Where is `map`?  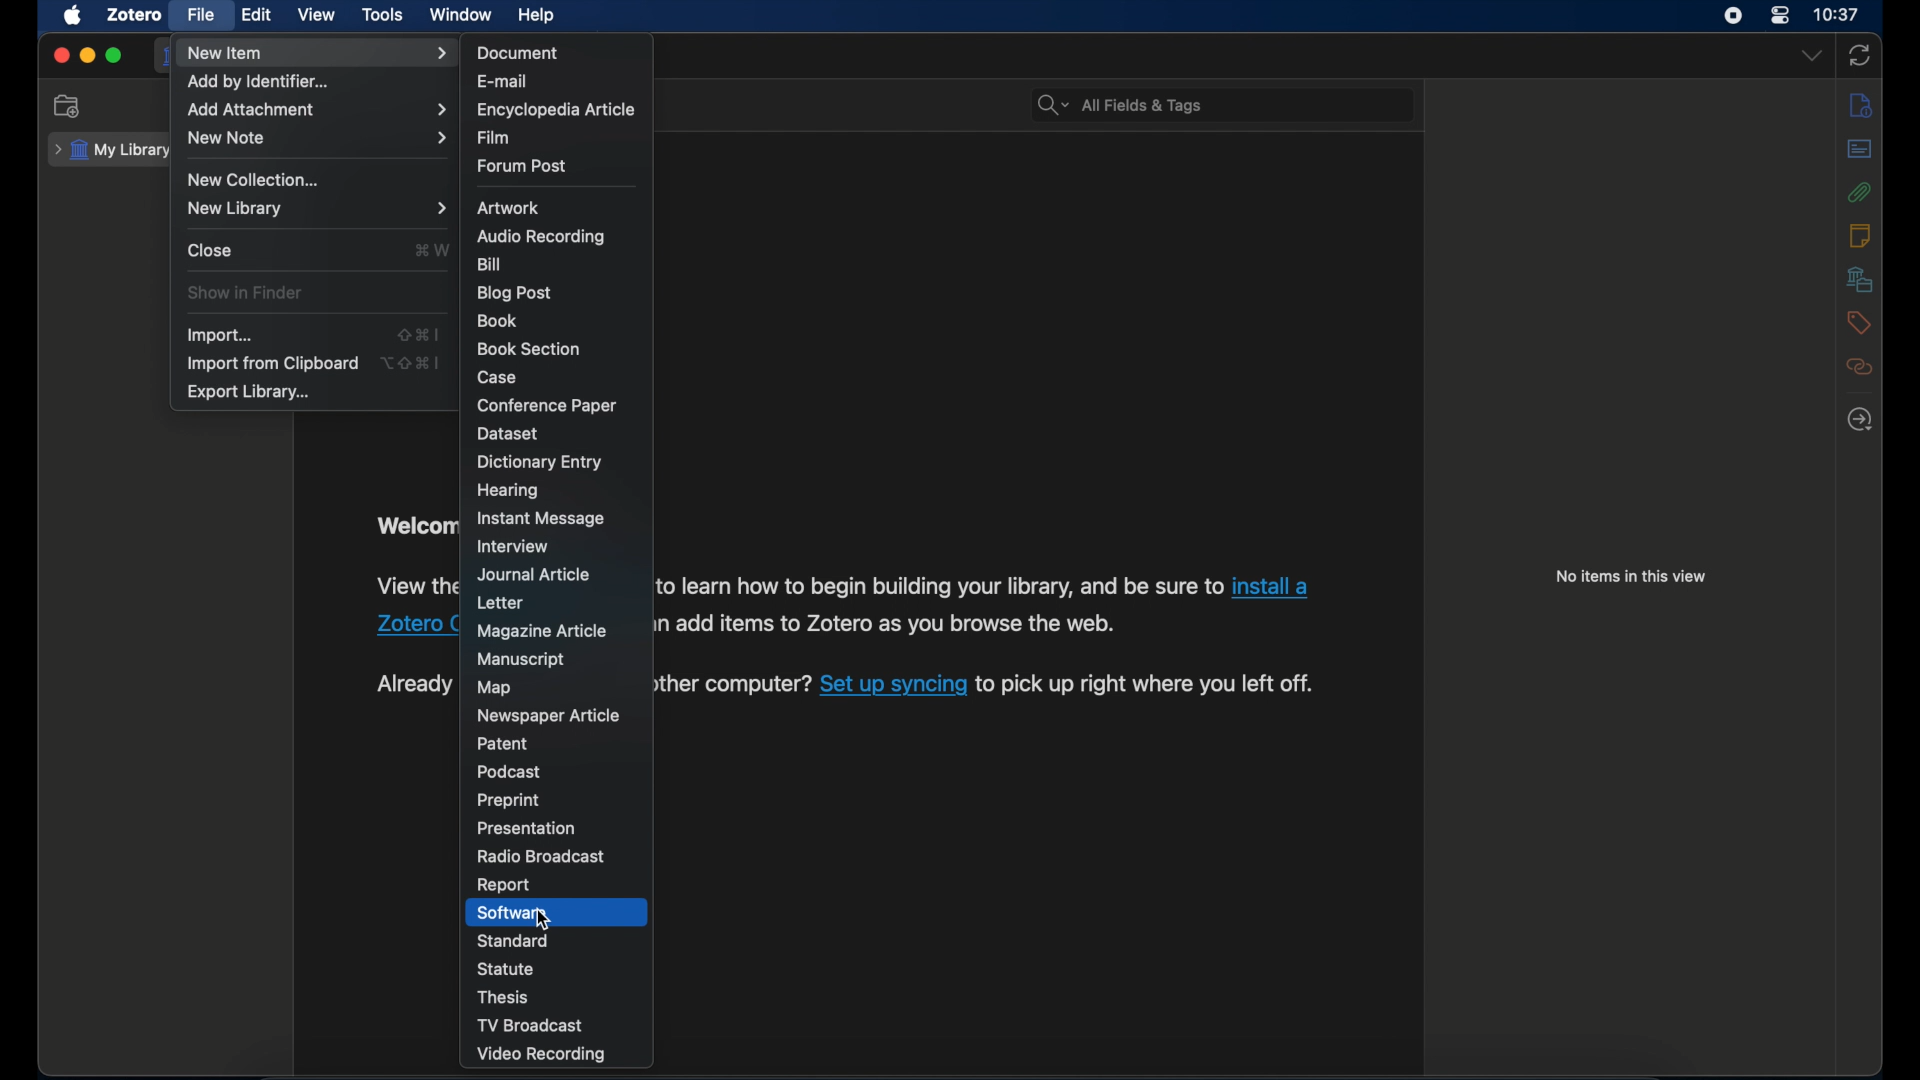
map is located at coordinates (493, 687).